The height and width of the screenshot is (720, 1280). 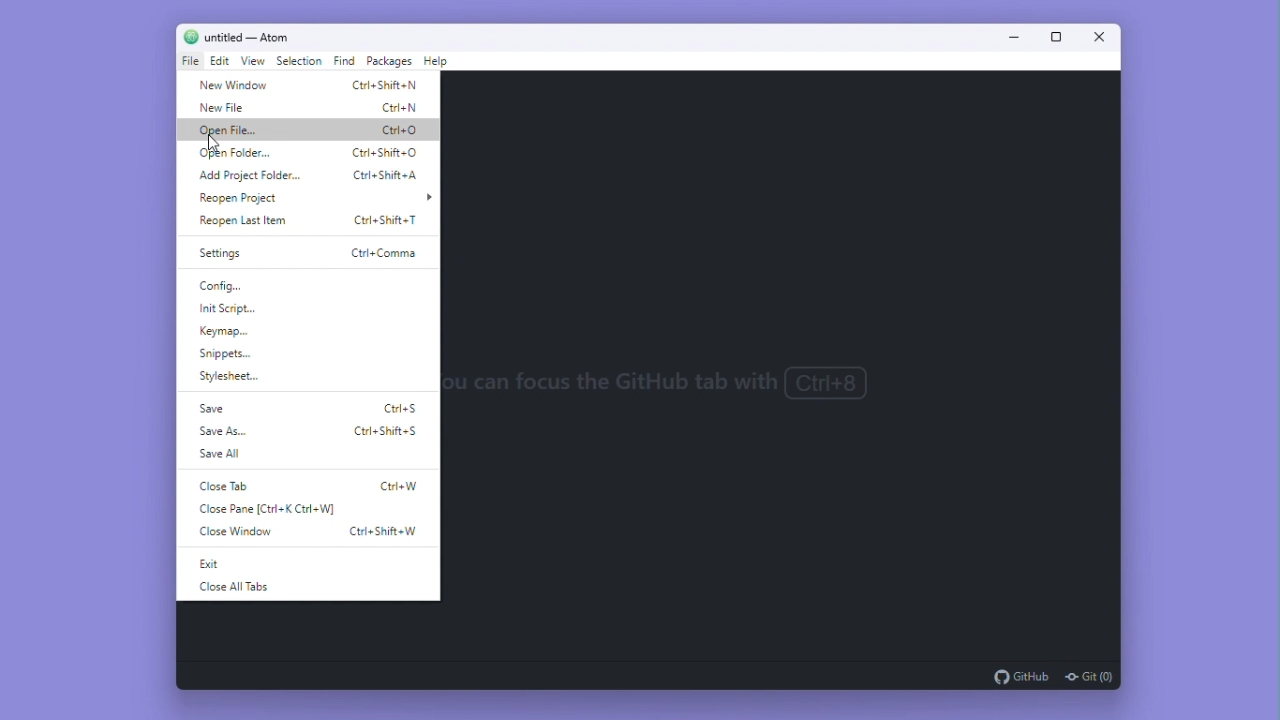 What do you see at coordinates (1094, 38) in the screenshot?
I see `Close` at bounding box center [1094, 38].